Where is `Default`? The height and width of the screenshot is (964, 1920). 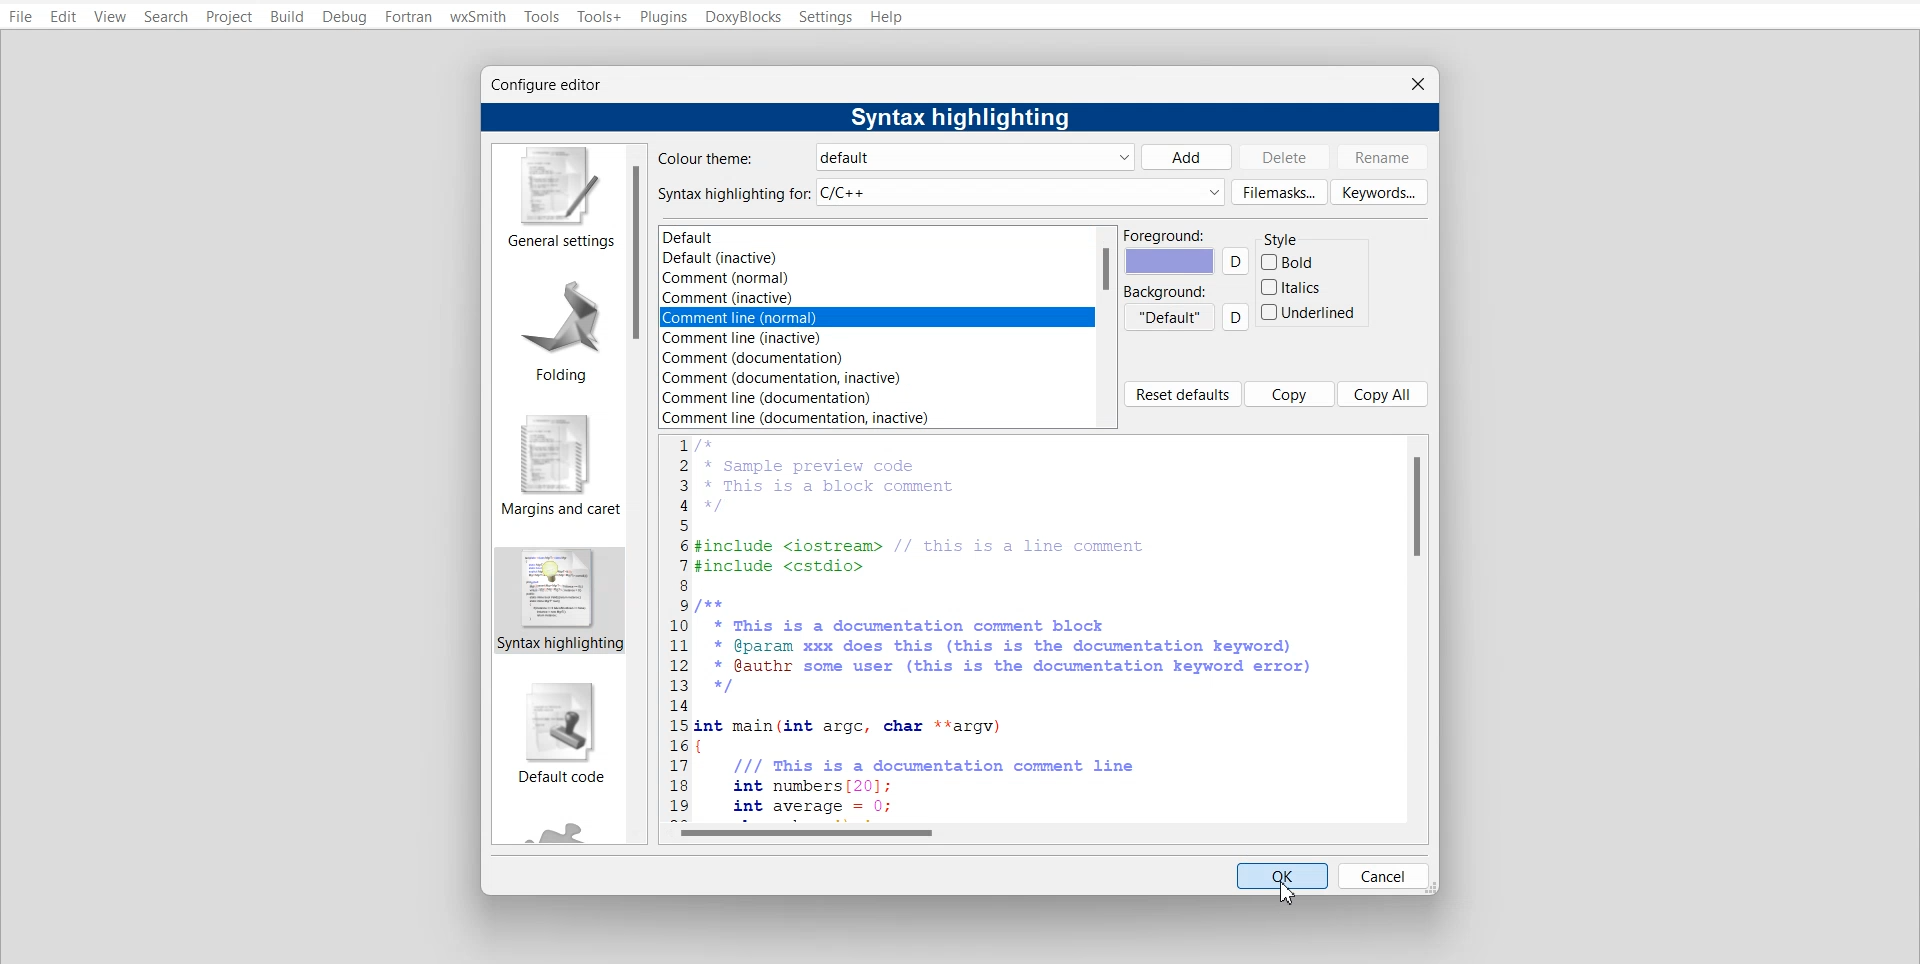
Default is located at coordinates (803, 237).